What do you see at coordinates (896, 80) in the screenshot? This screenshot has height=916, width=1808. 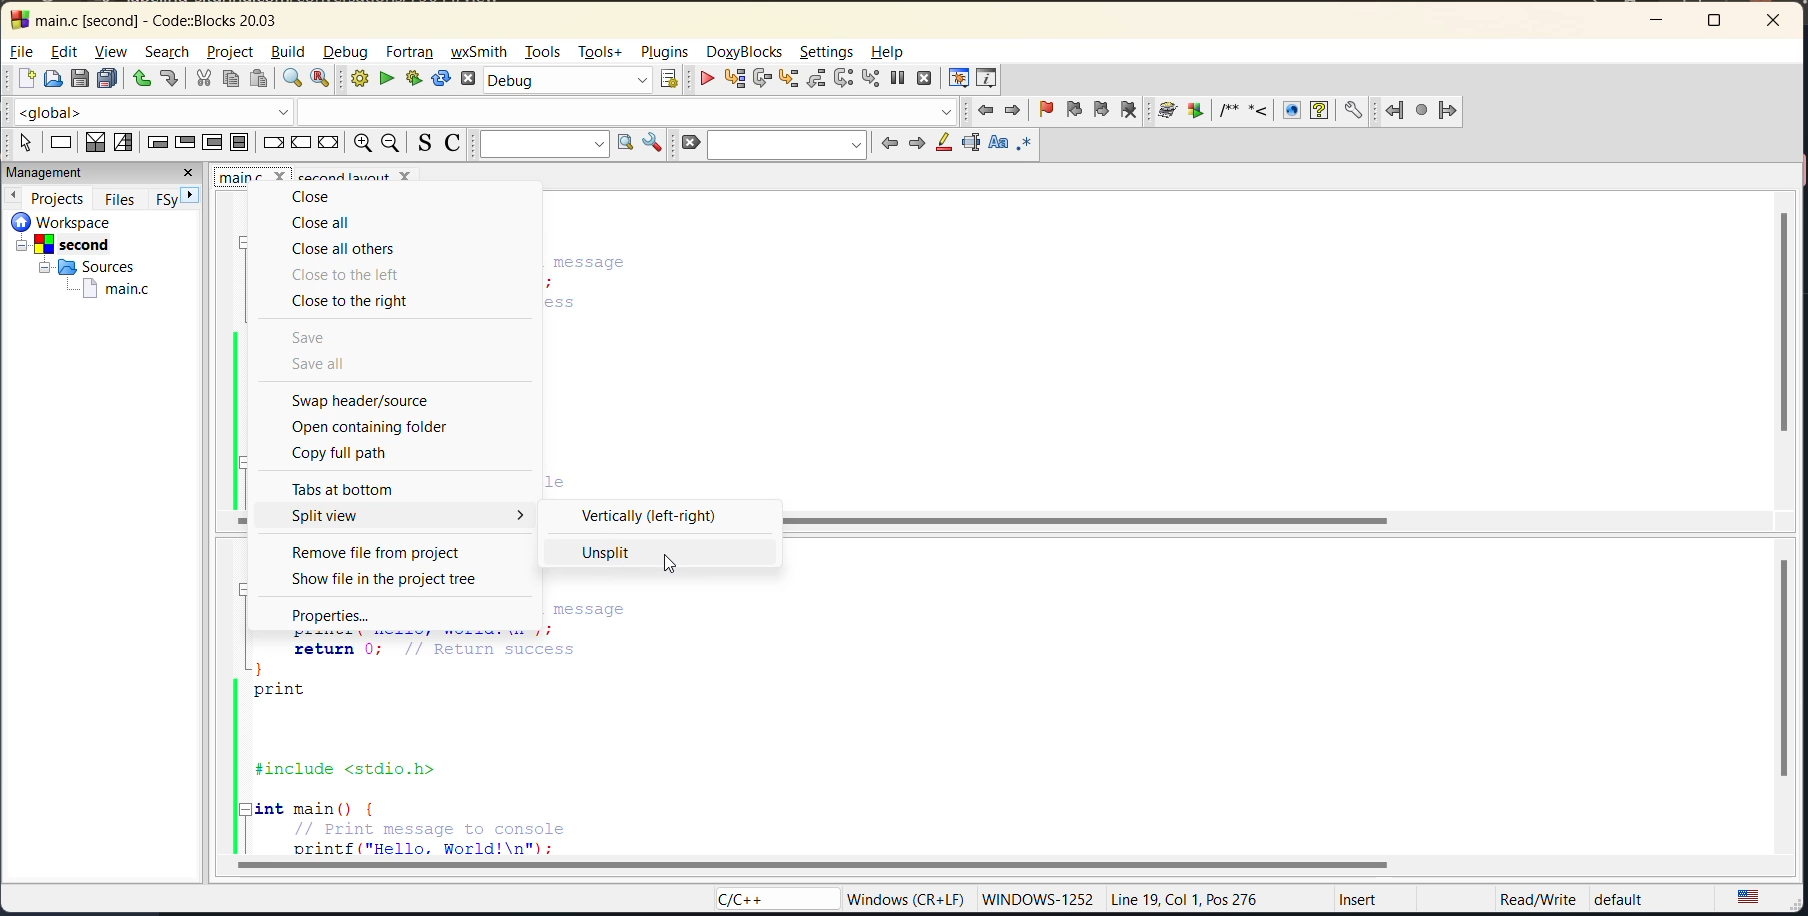 I see `break debugger` at bounding box center [896, 80].